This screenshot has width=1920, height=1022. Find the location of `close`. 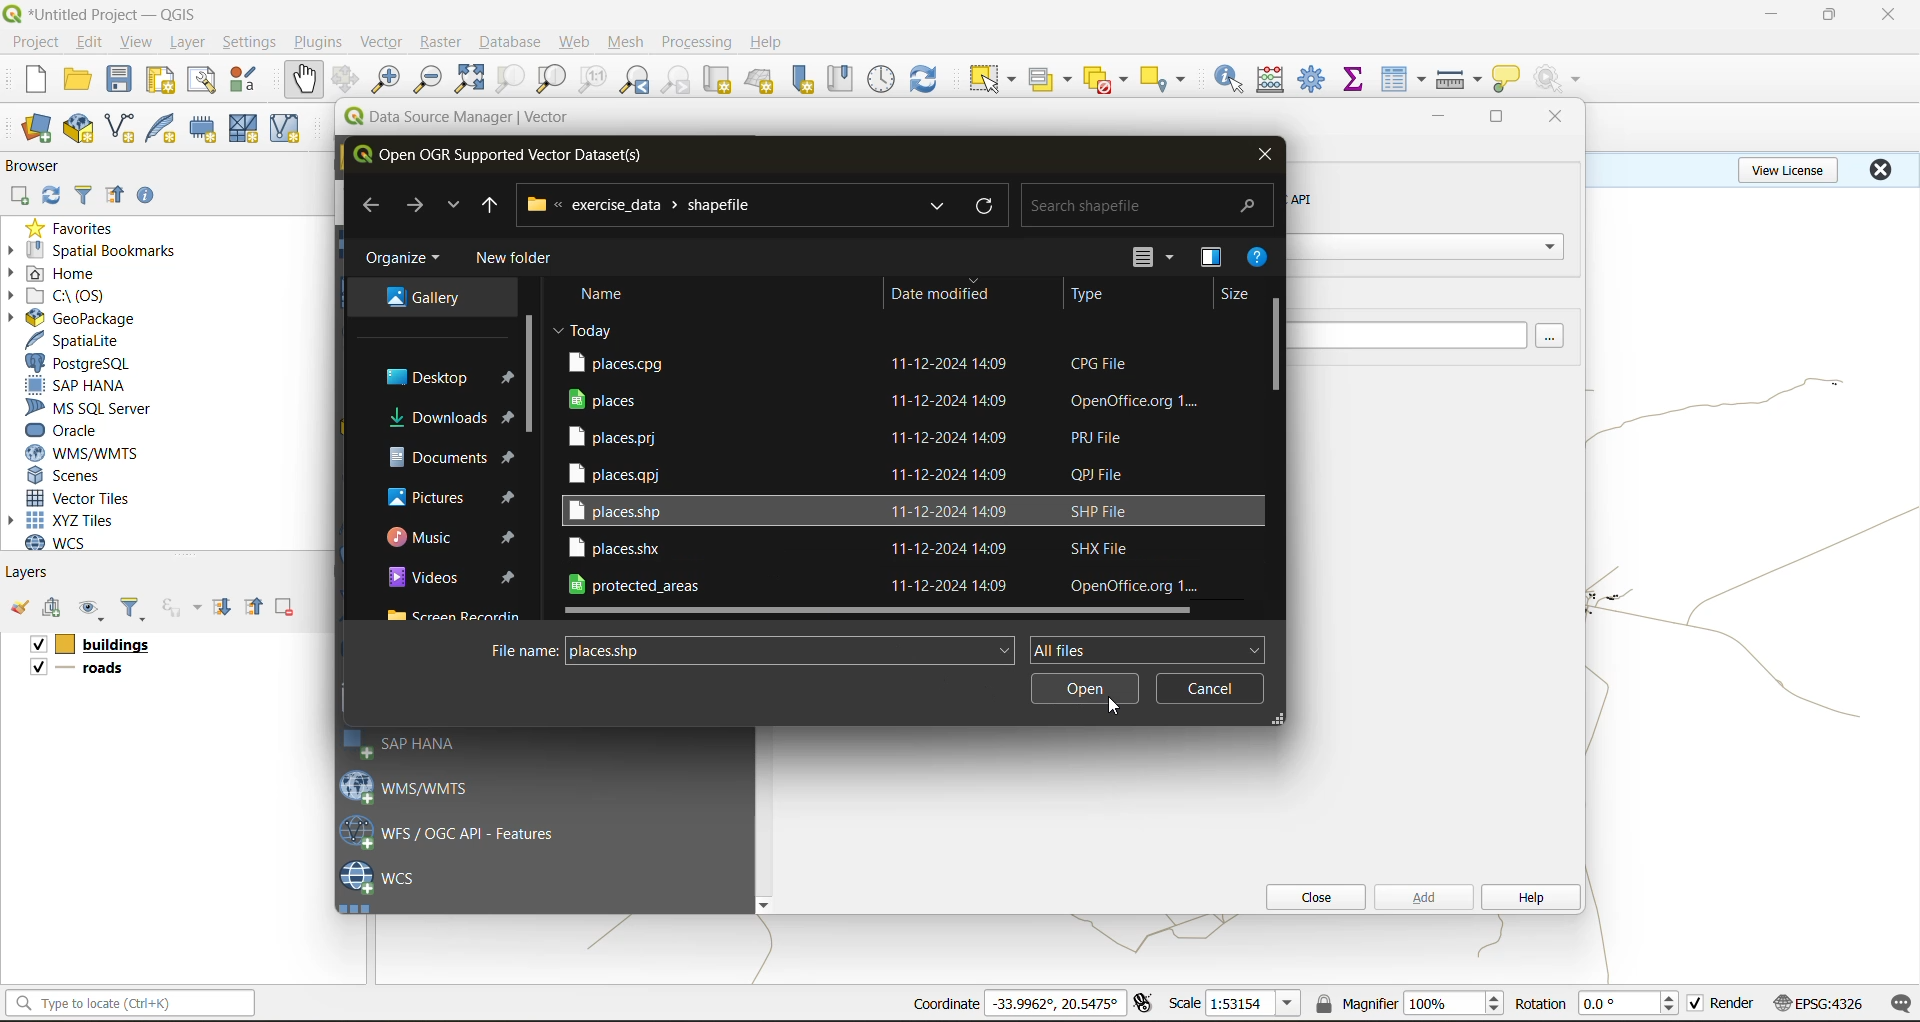

close is located at coordinates (1890, 15).